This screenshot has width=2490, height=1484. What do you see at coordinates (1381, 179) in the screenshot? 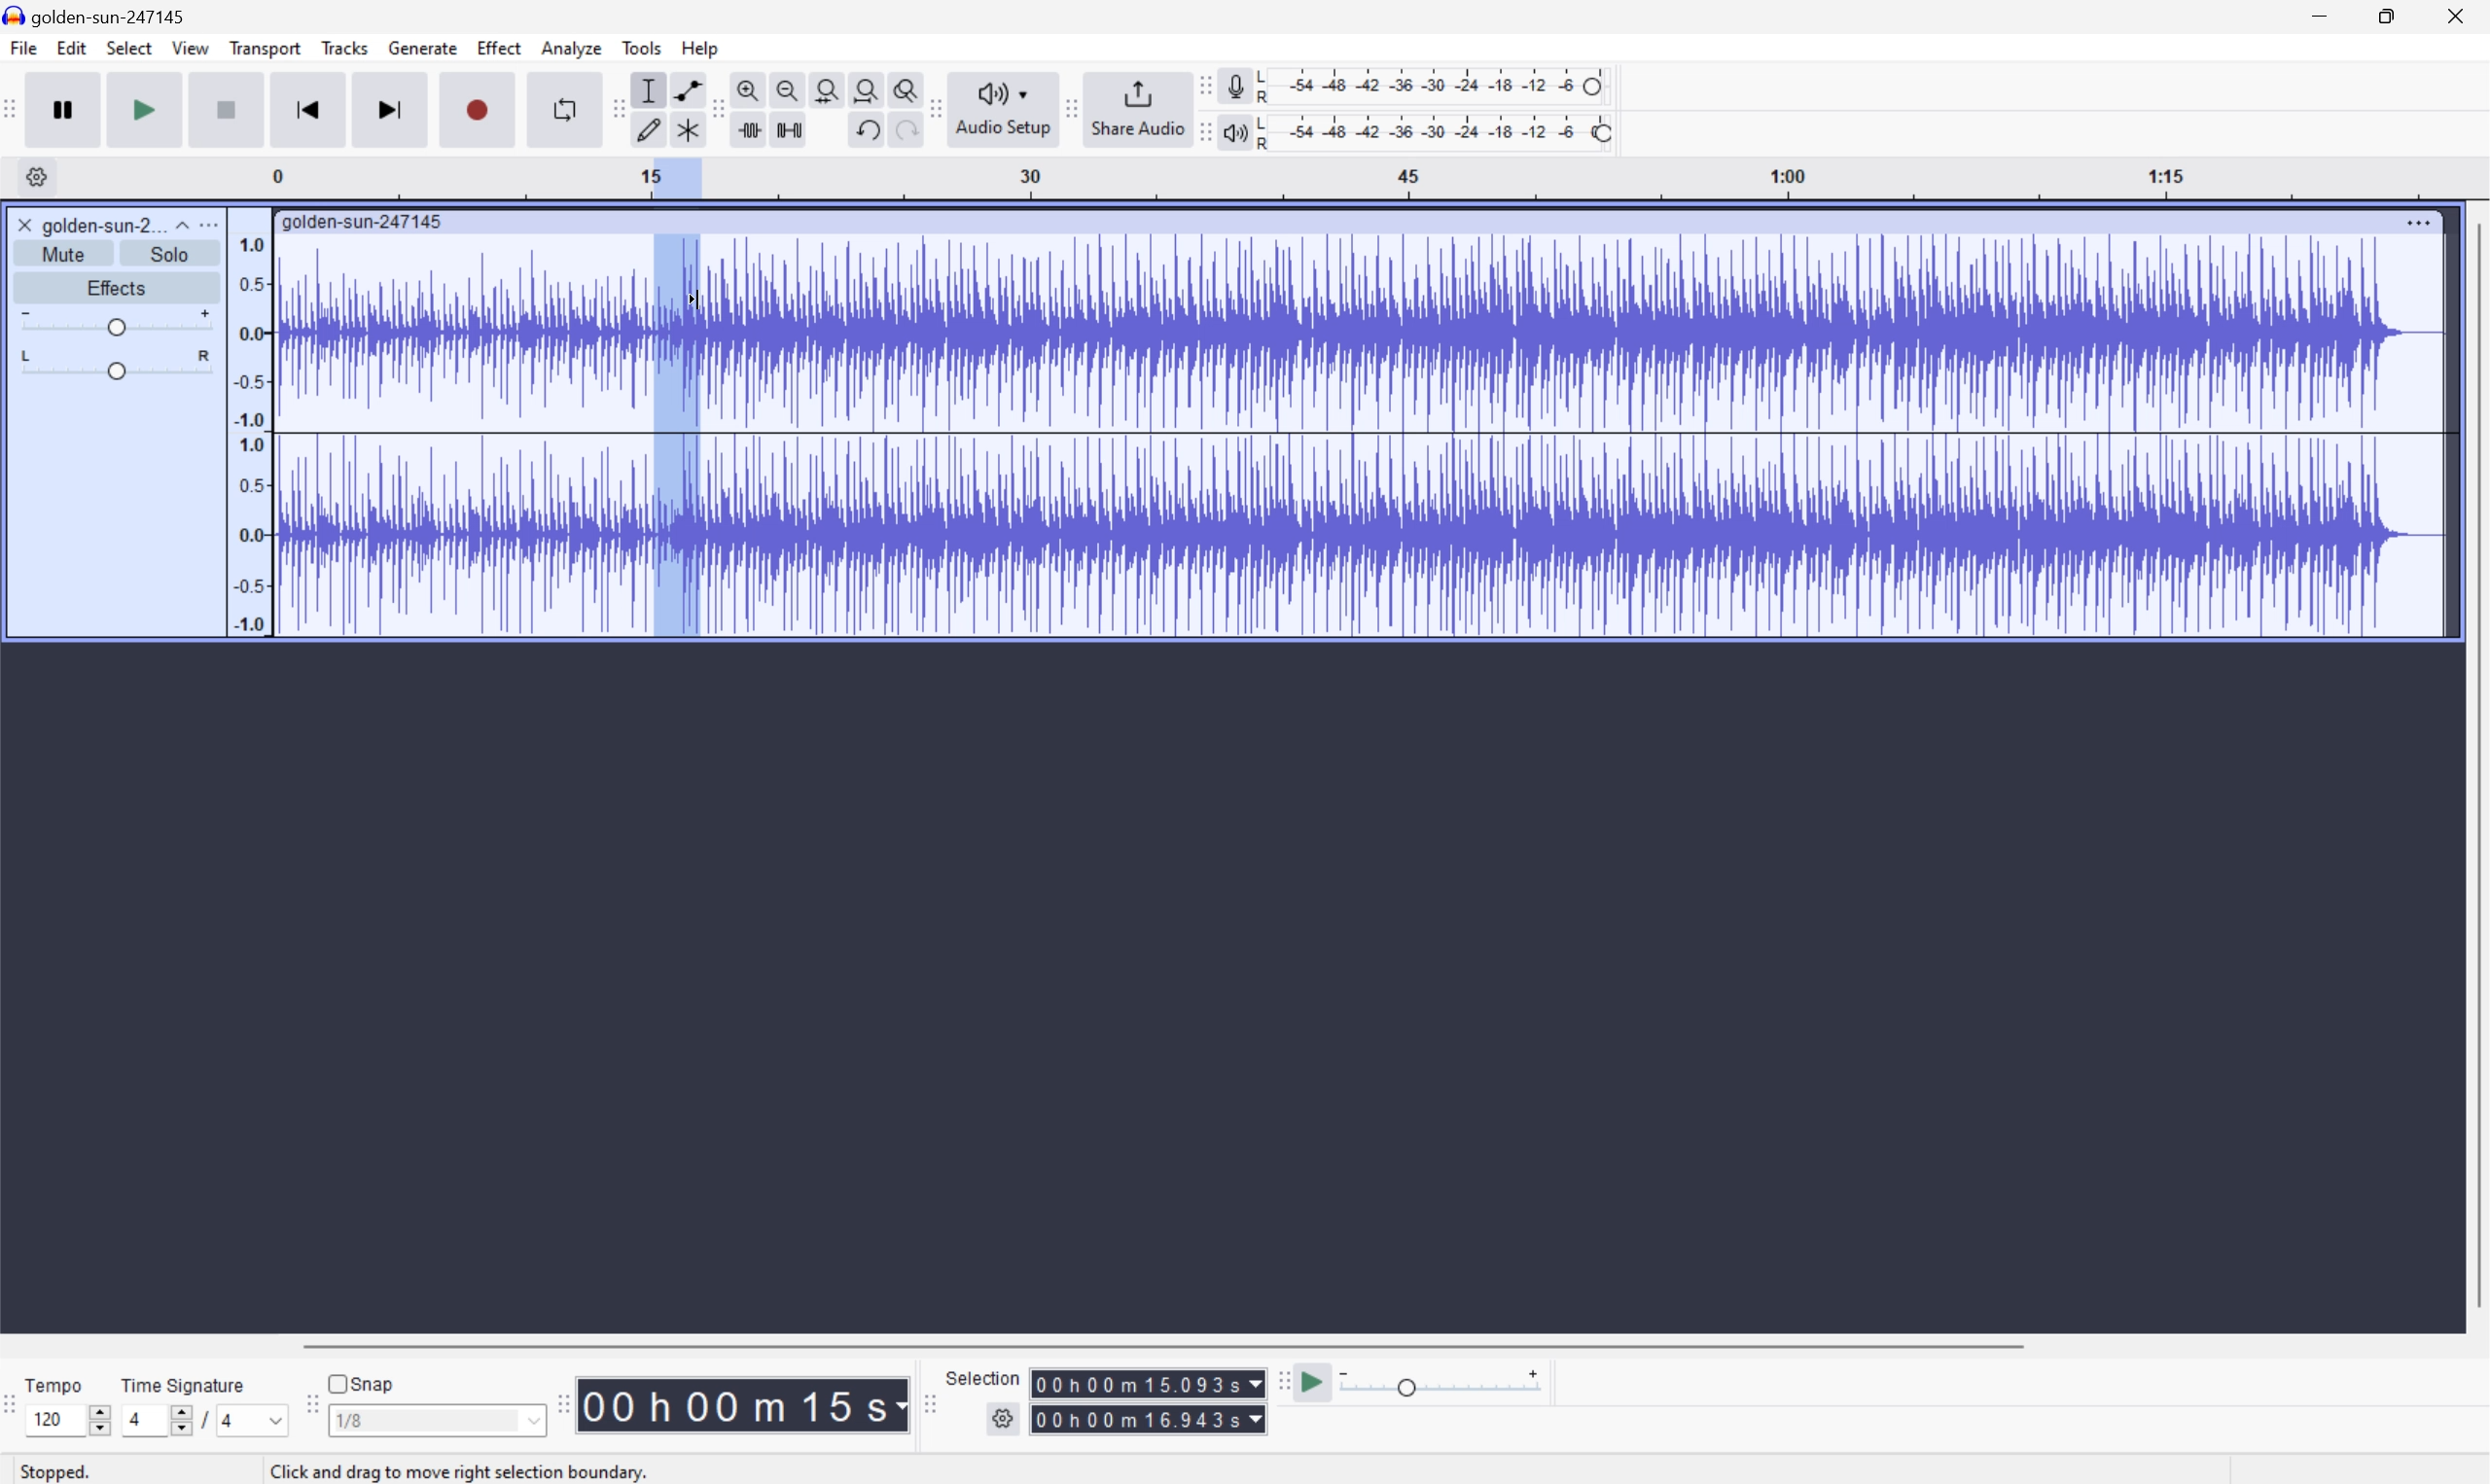
I see `Scale` at bounding box center [1381, 179].